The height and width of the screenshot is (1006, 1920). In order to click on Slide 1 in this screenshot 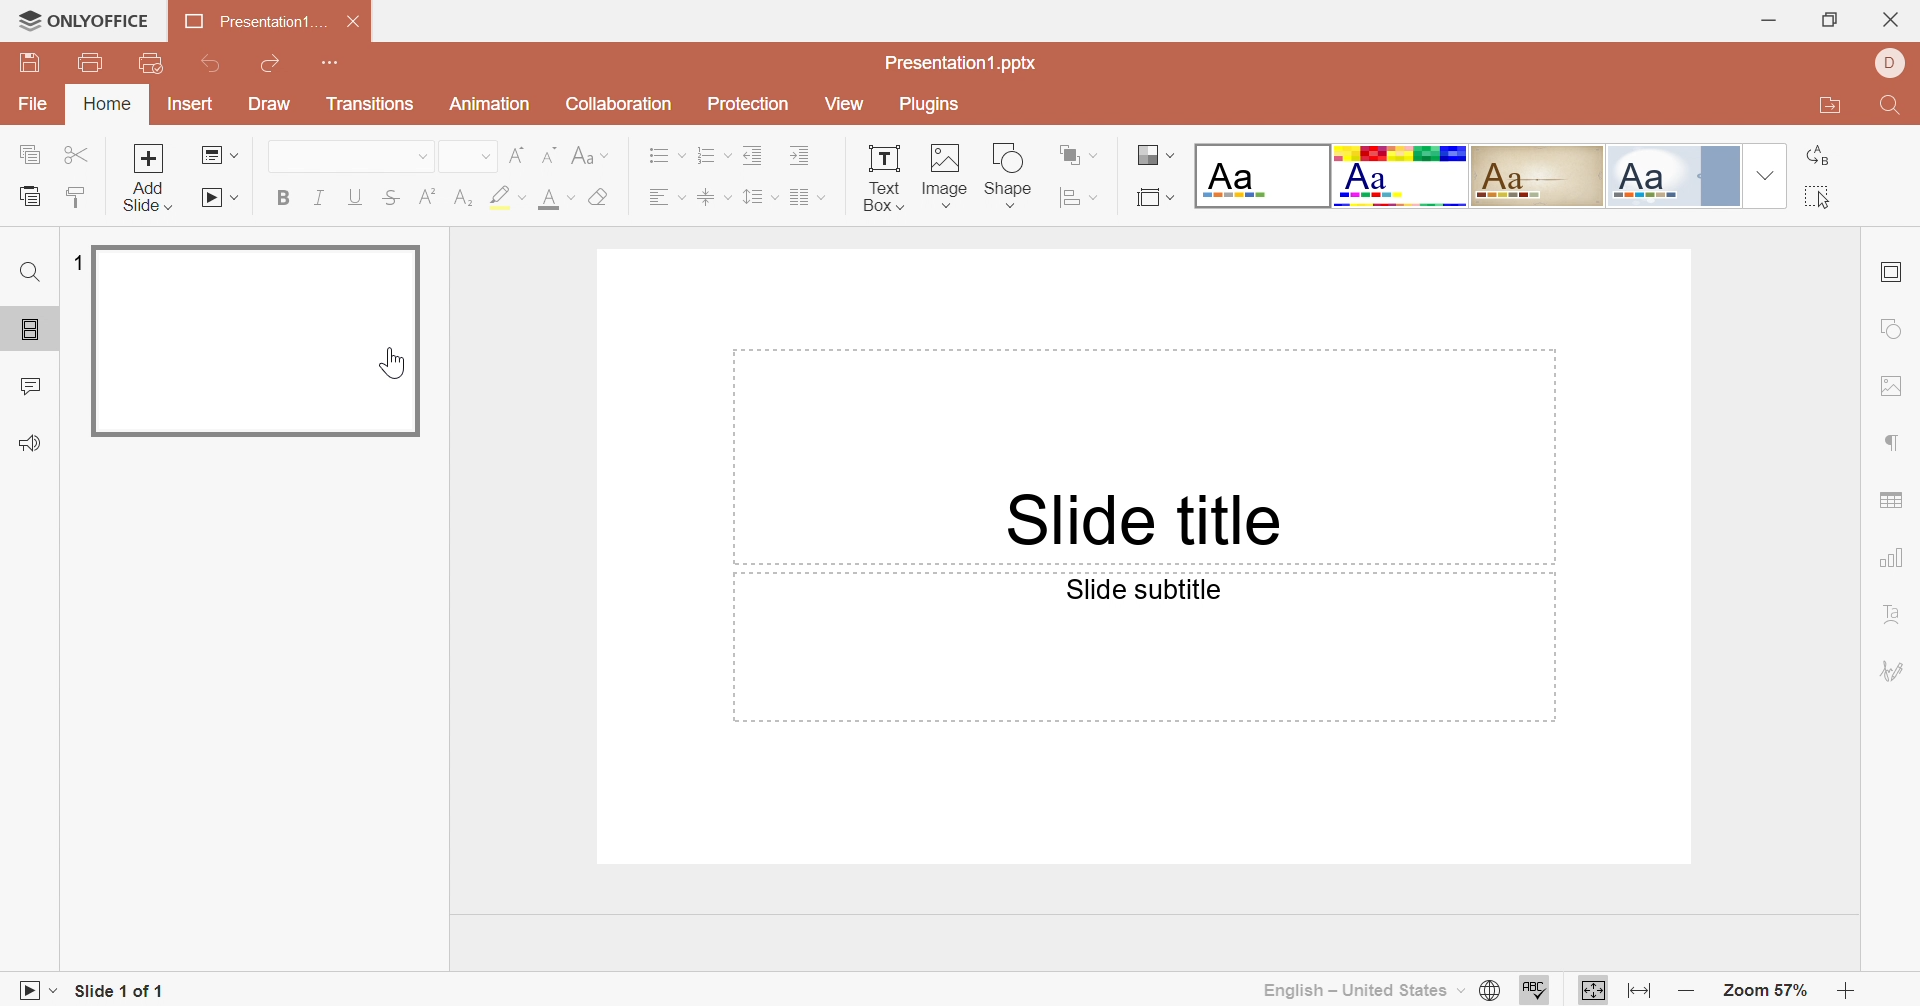, I will do `click(257, 341)`.